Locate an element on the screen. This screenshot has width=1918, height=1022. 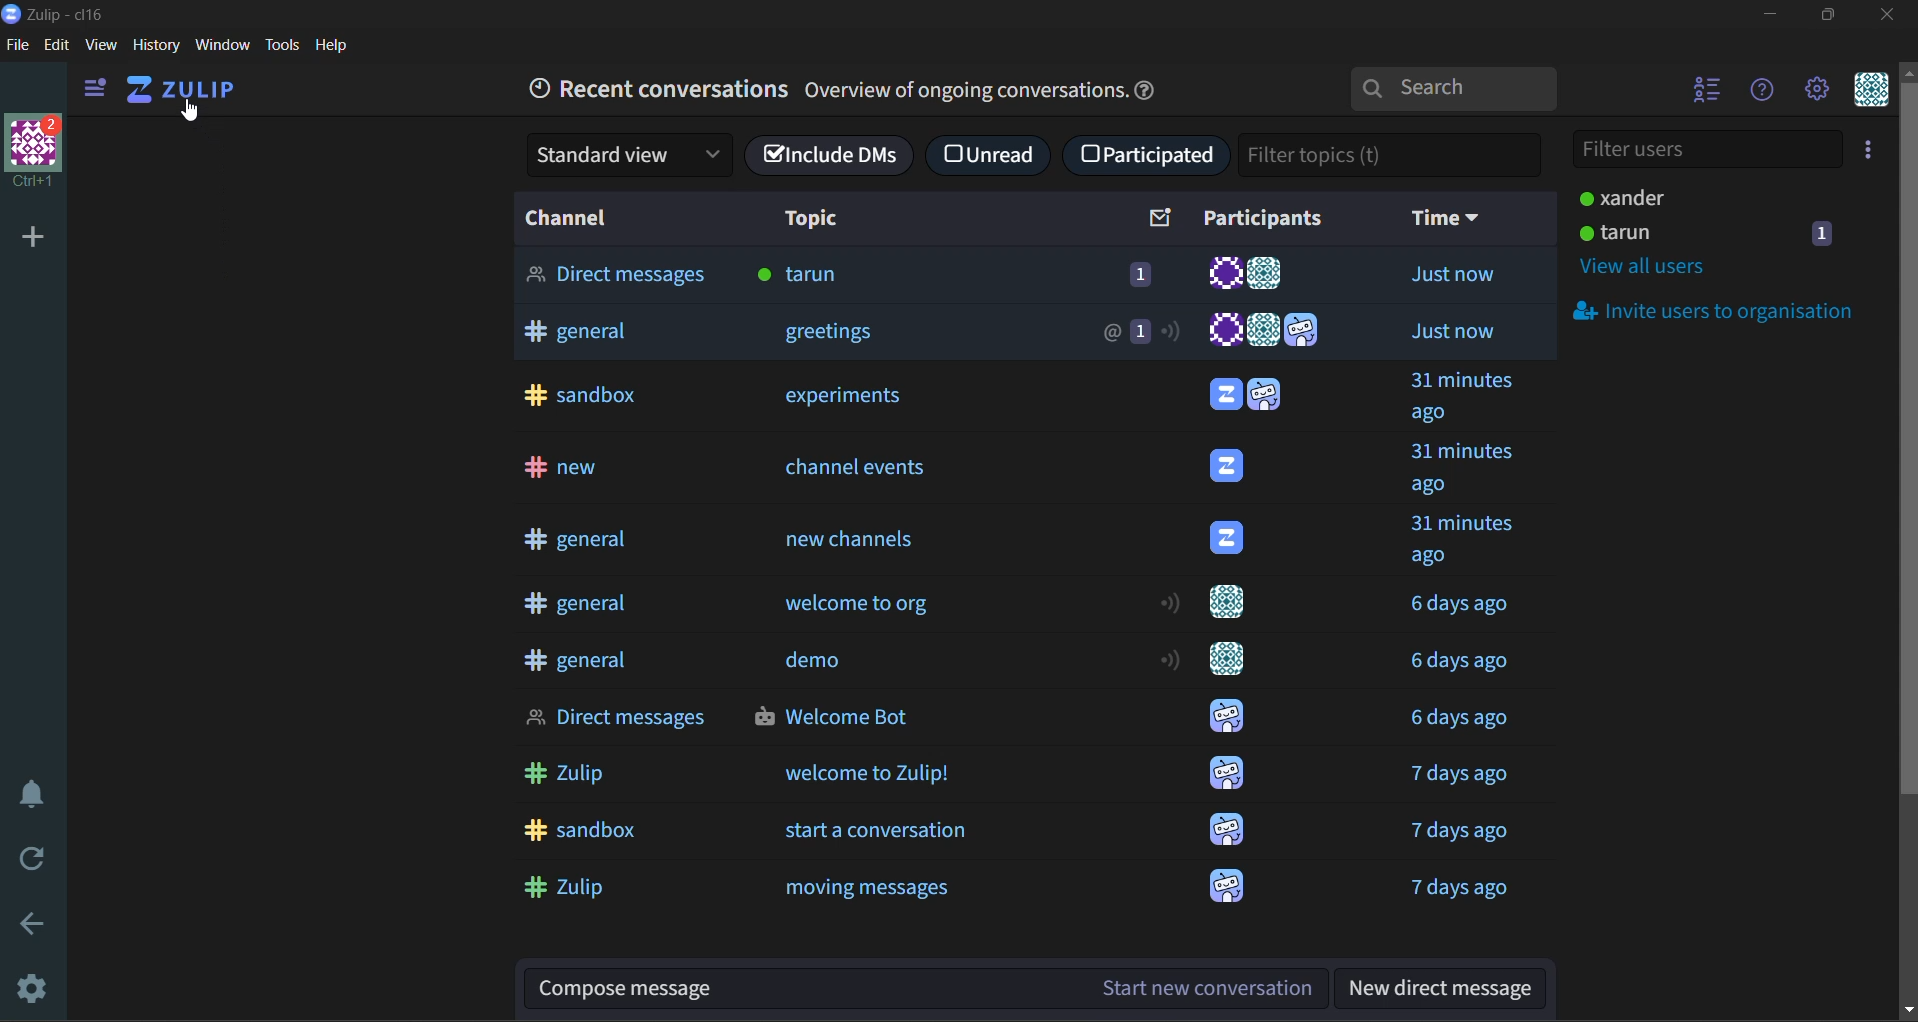
notification is located at coordinates (1170, 333).